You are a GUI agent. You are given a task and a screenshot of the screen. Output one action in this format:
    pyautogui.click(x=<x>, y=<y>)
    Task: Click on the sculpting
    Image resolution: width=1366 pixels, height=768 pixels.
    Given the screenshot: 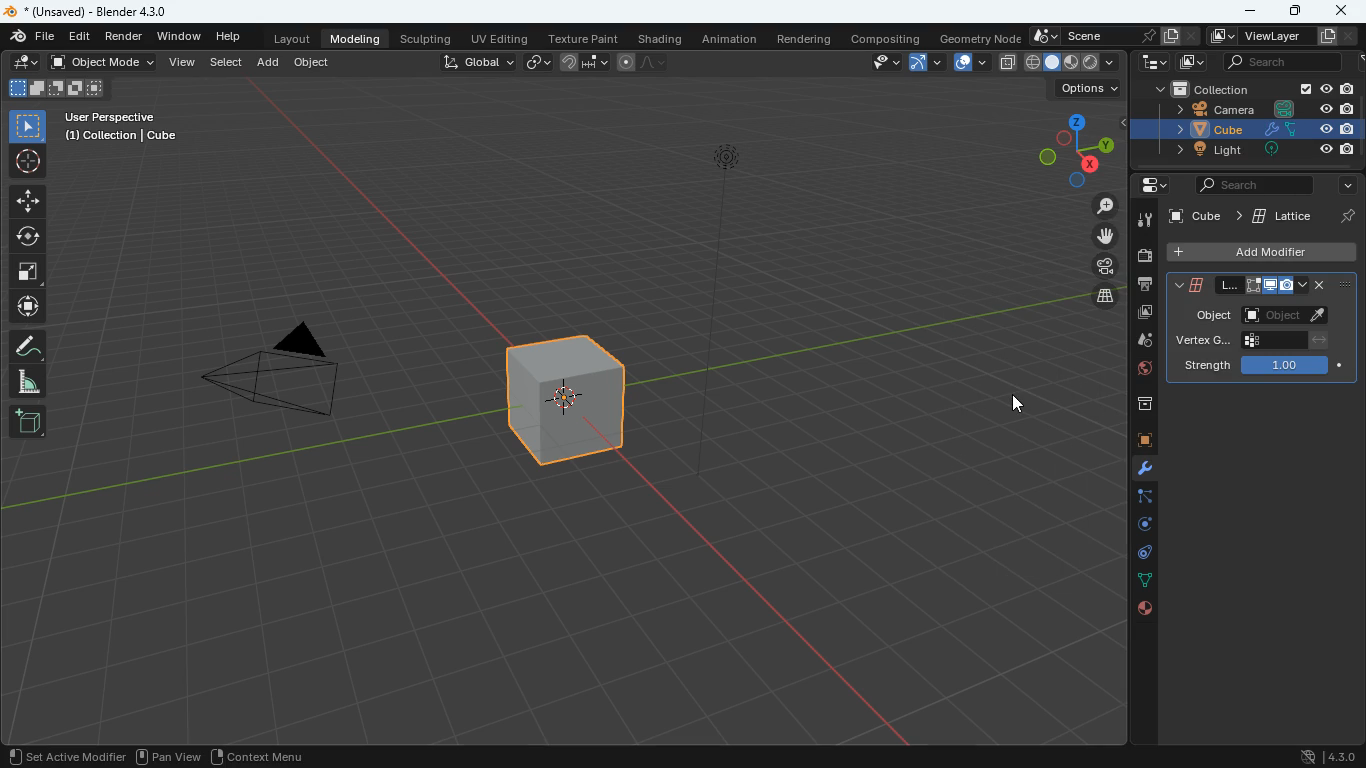 What is the action you would take?
    pyautogui.click(x=425, y=37)
    